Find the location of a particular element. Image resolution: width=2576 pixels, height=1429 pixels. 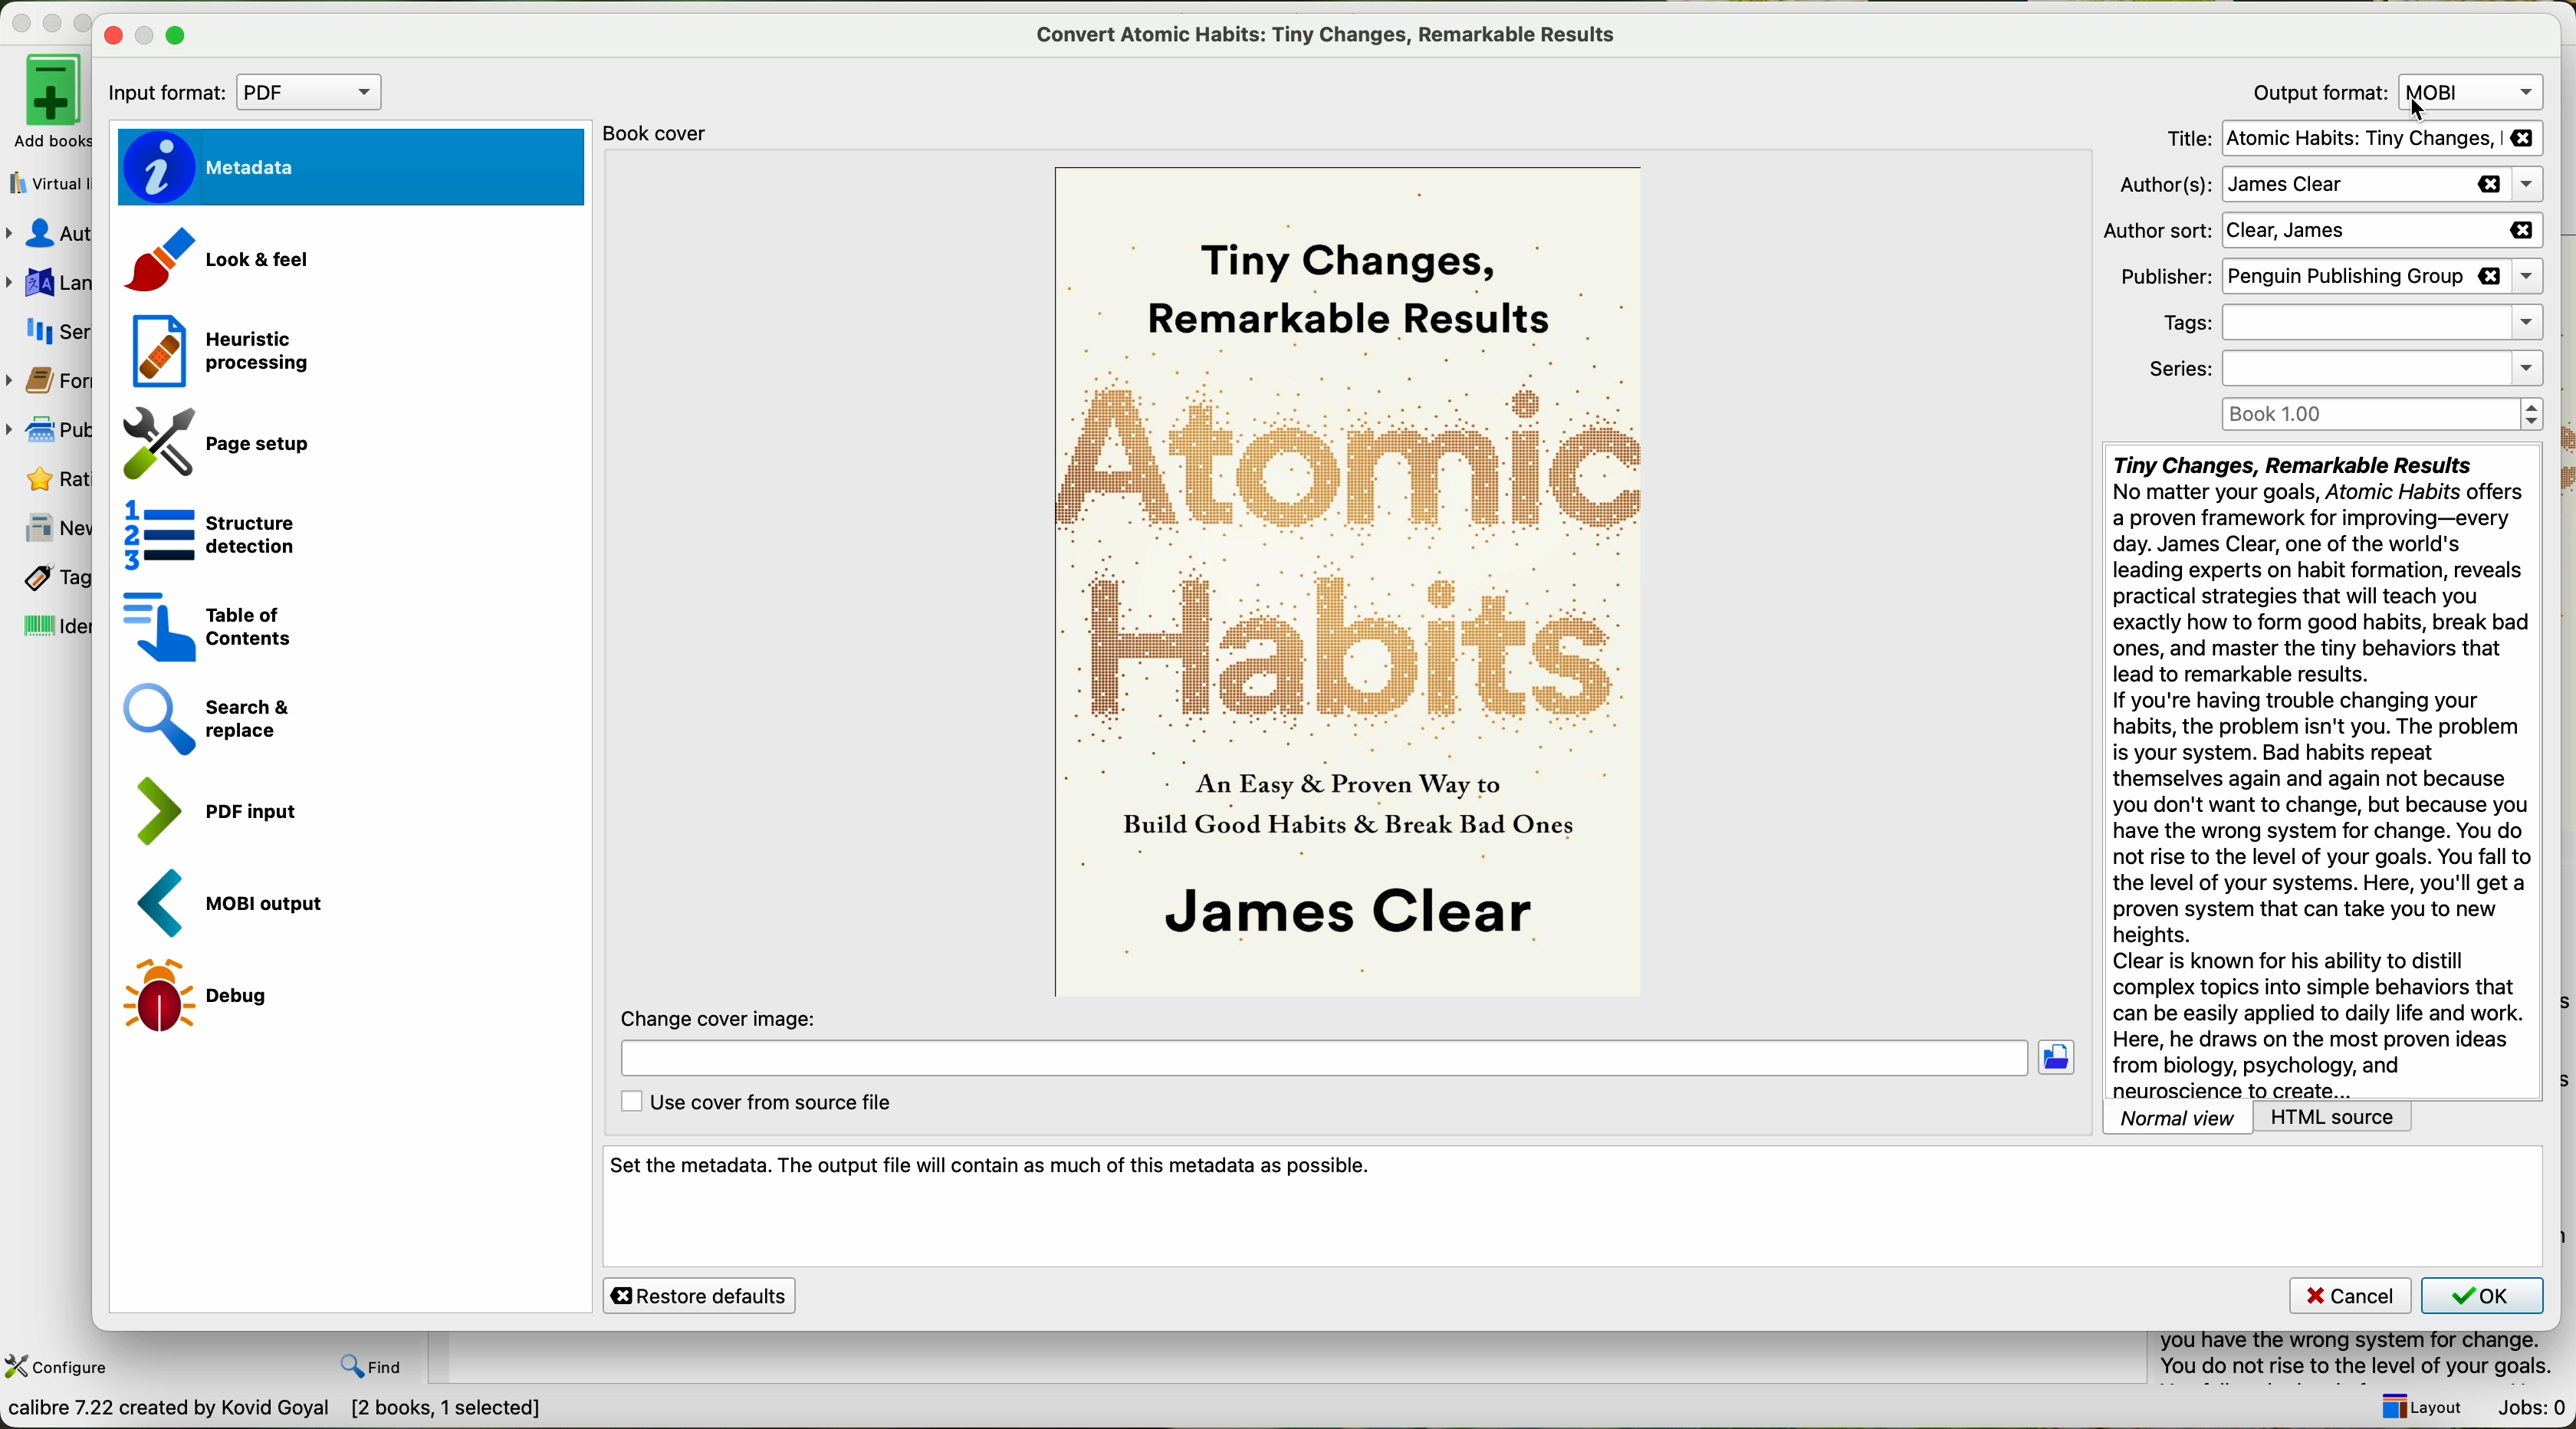

cancel is located at coordinates (2349, 1294).